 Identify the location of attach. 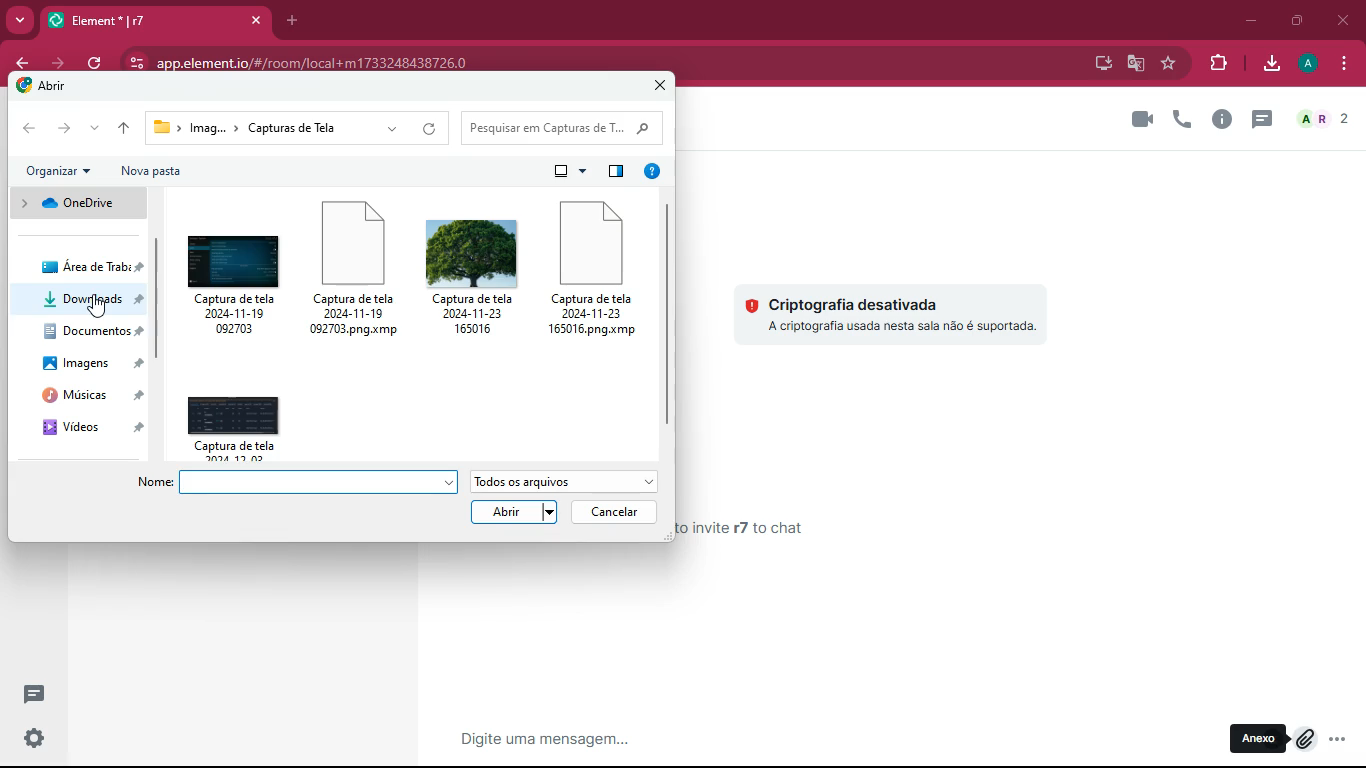
(1302, 743).